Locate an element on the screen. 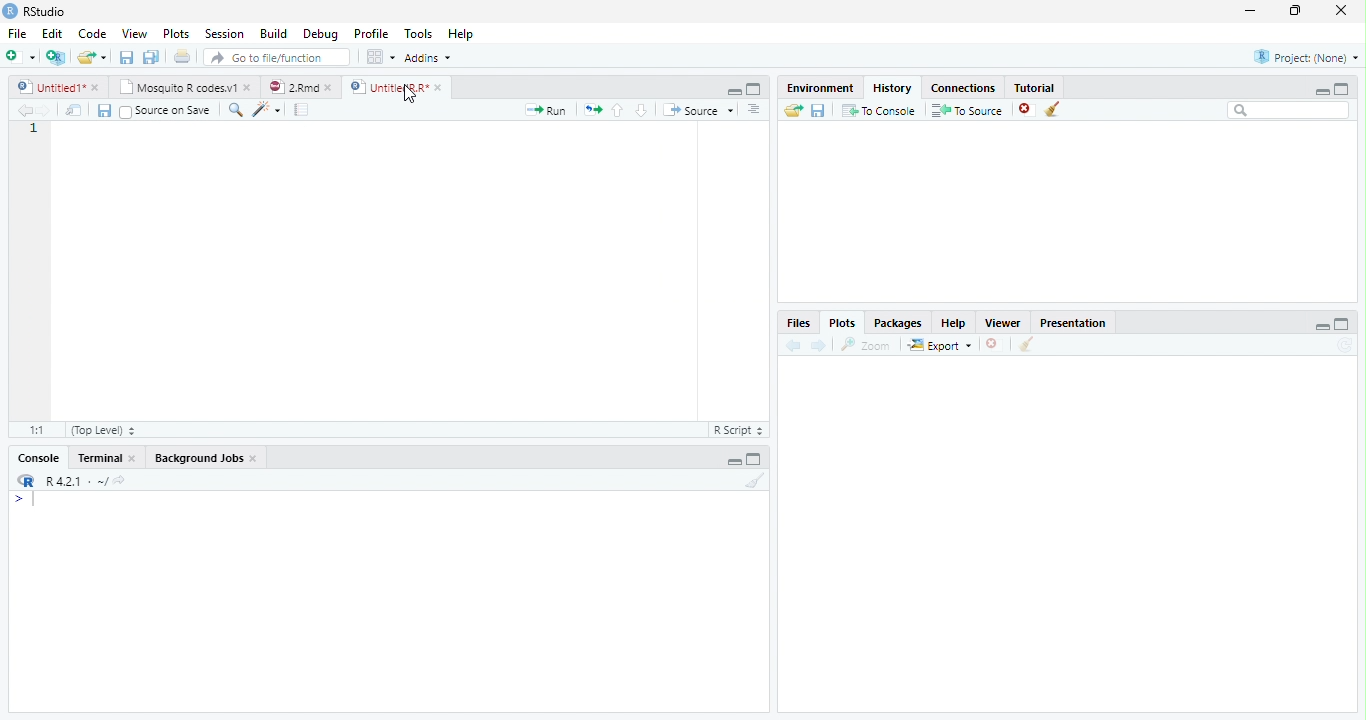  Session is located at coordinates (222, 33).